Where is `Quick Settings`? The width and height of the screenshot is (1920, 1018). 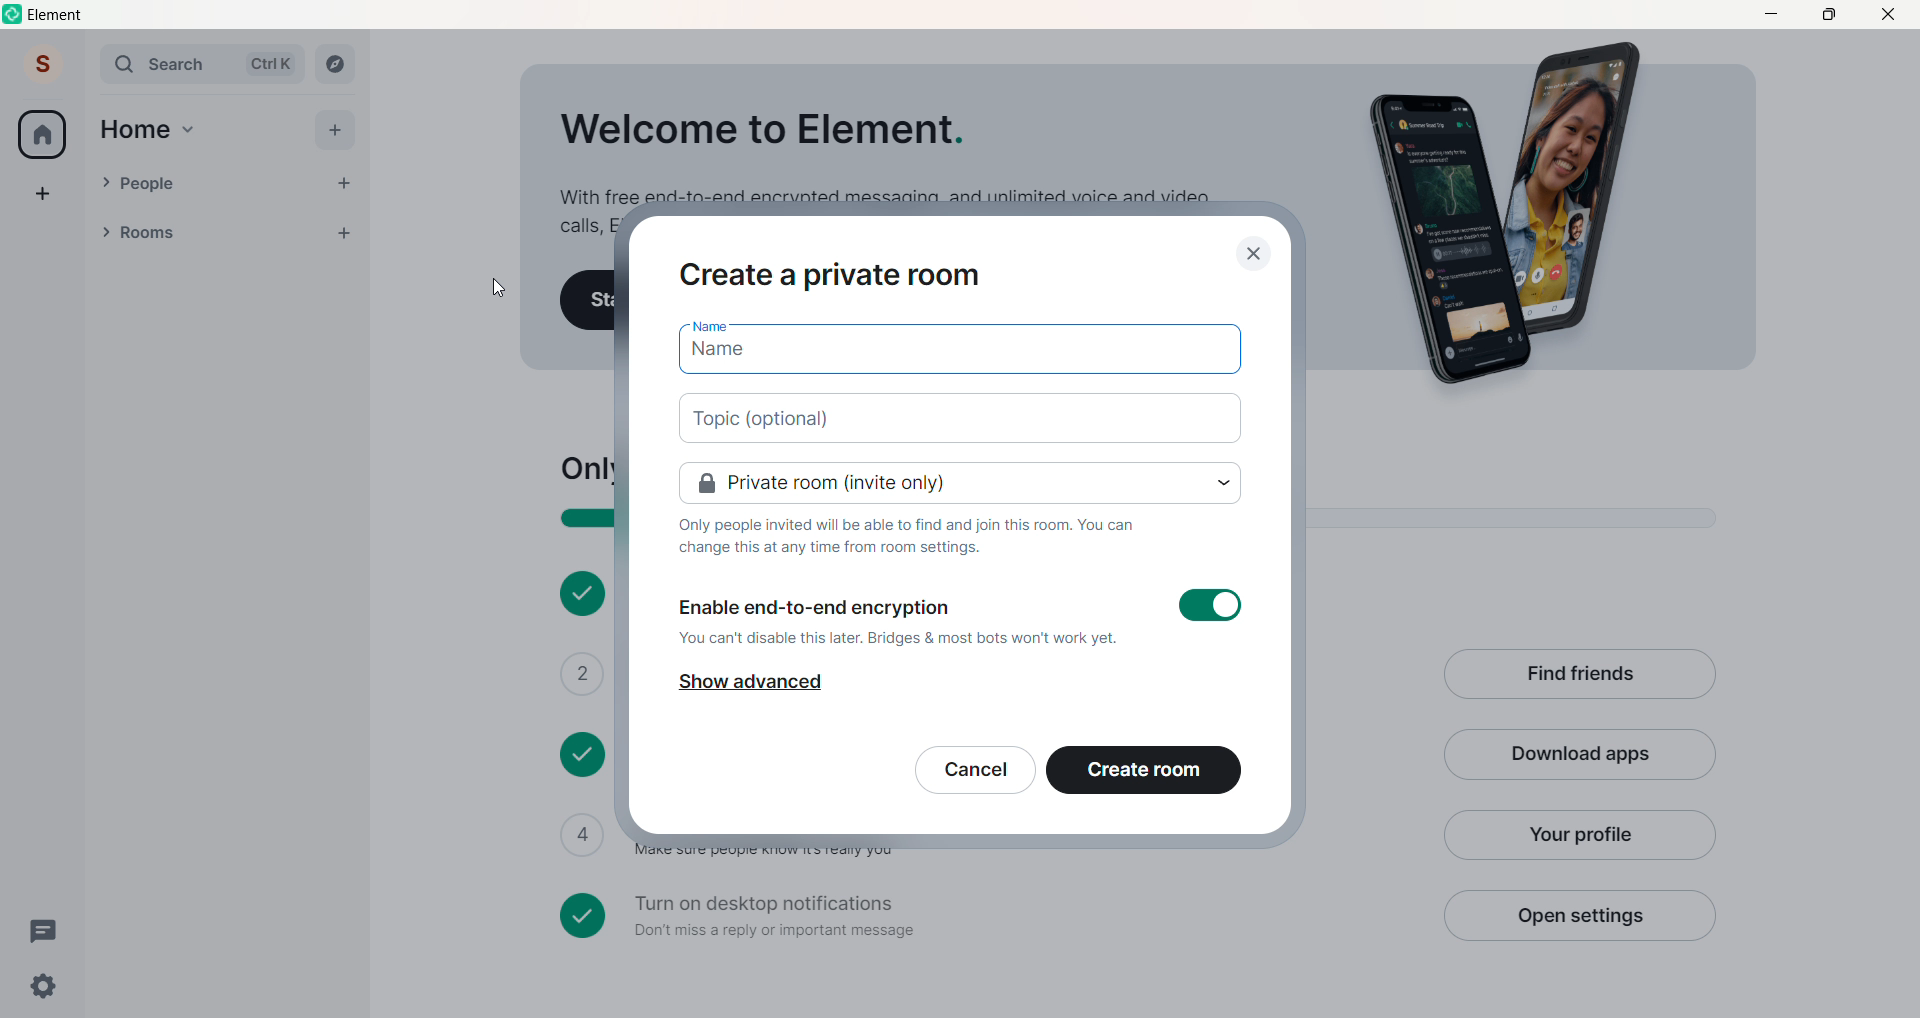
Quick Settings is located at coordinates (44, 986).